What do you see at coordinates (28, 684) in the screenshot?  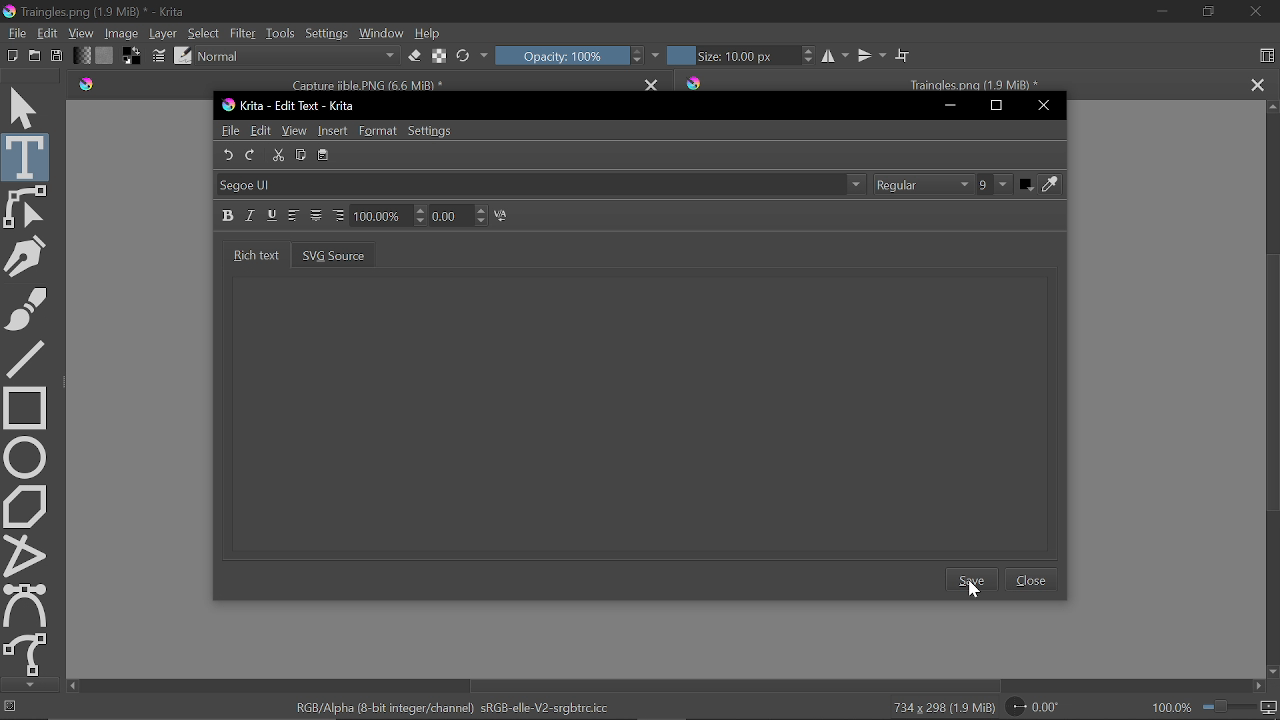 I see `Move down tools` at bounding box center [28, 684].